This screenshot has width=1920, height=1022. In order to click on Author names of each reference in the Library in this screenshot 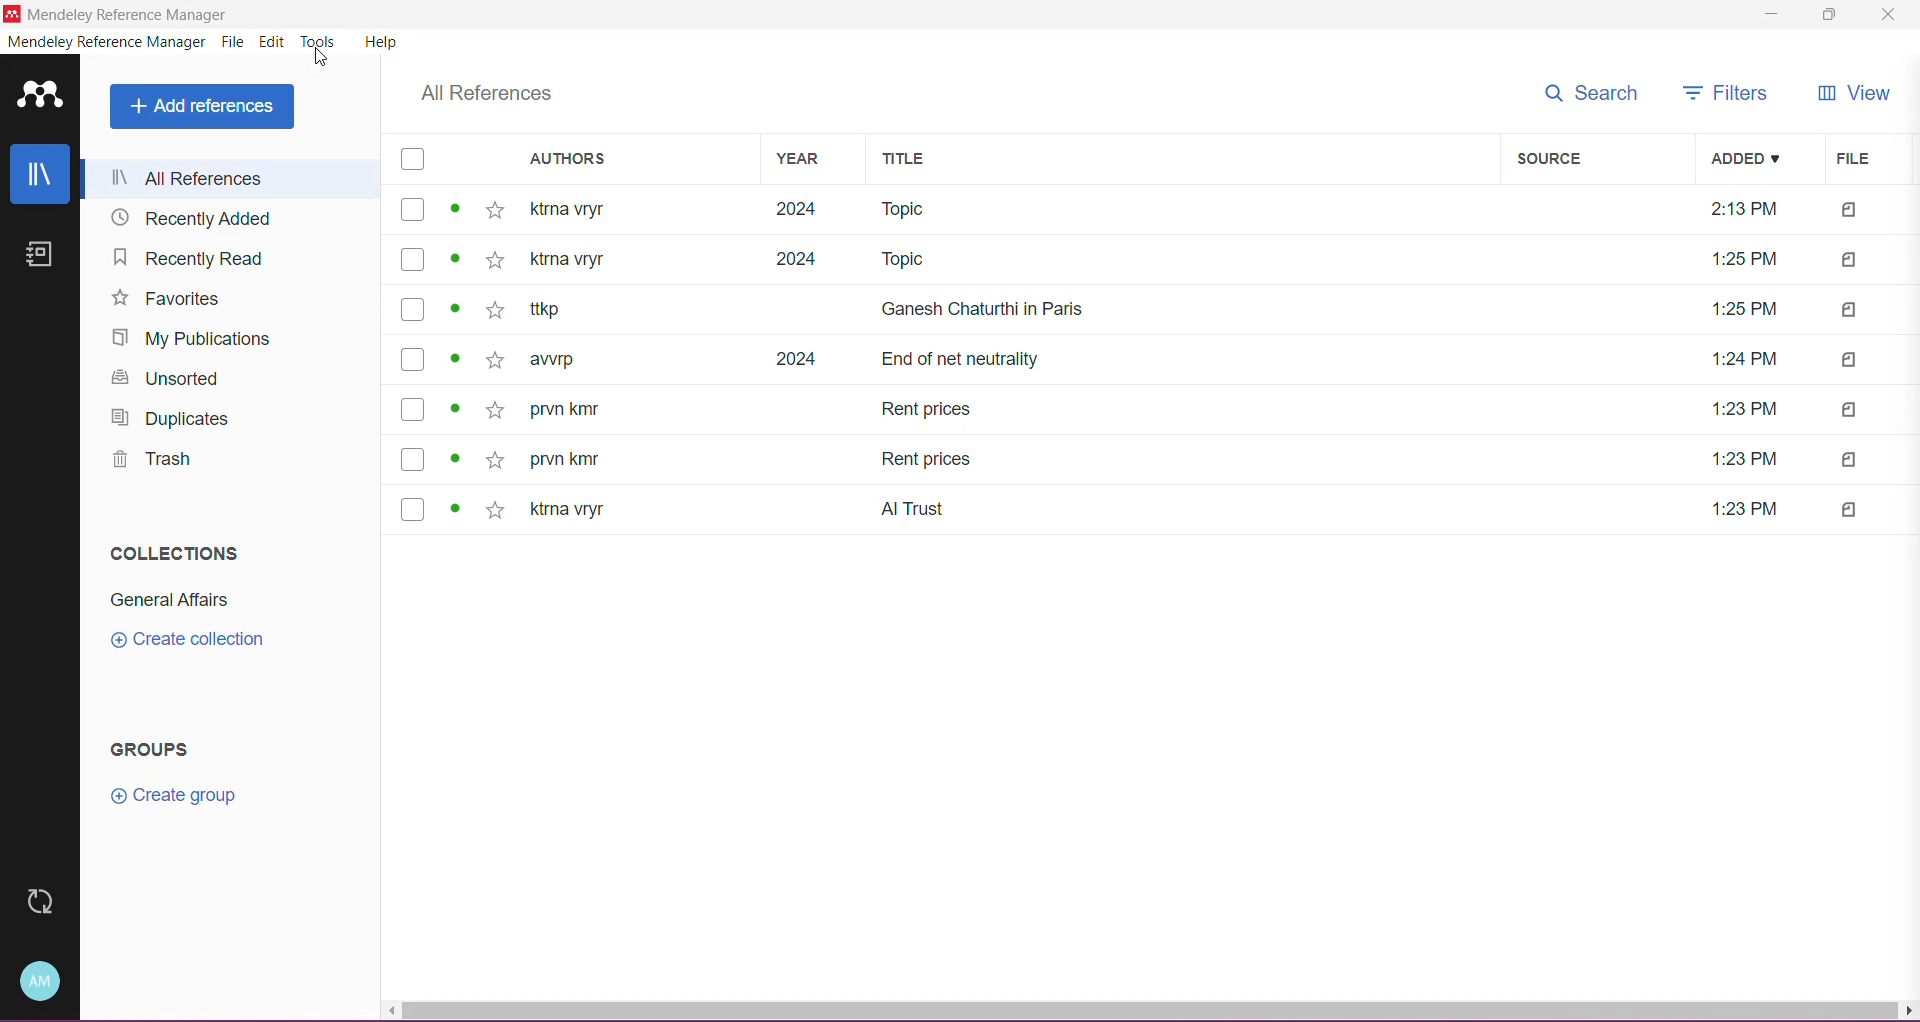, I will do `click(619, 208)`.